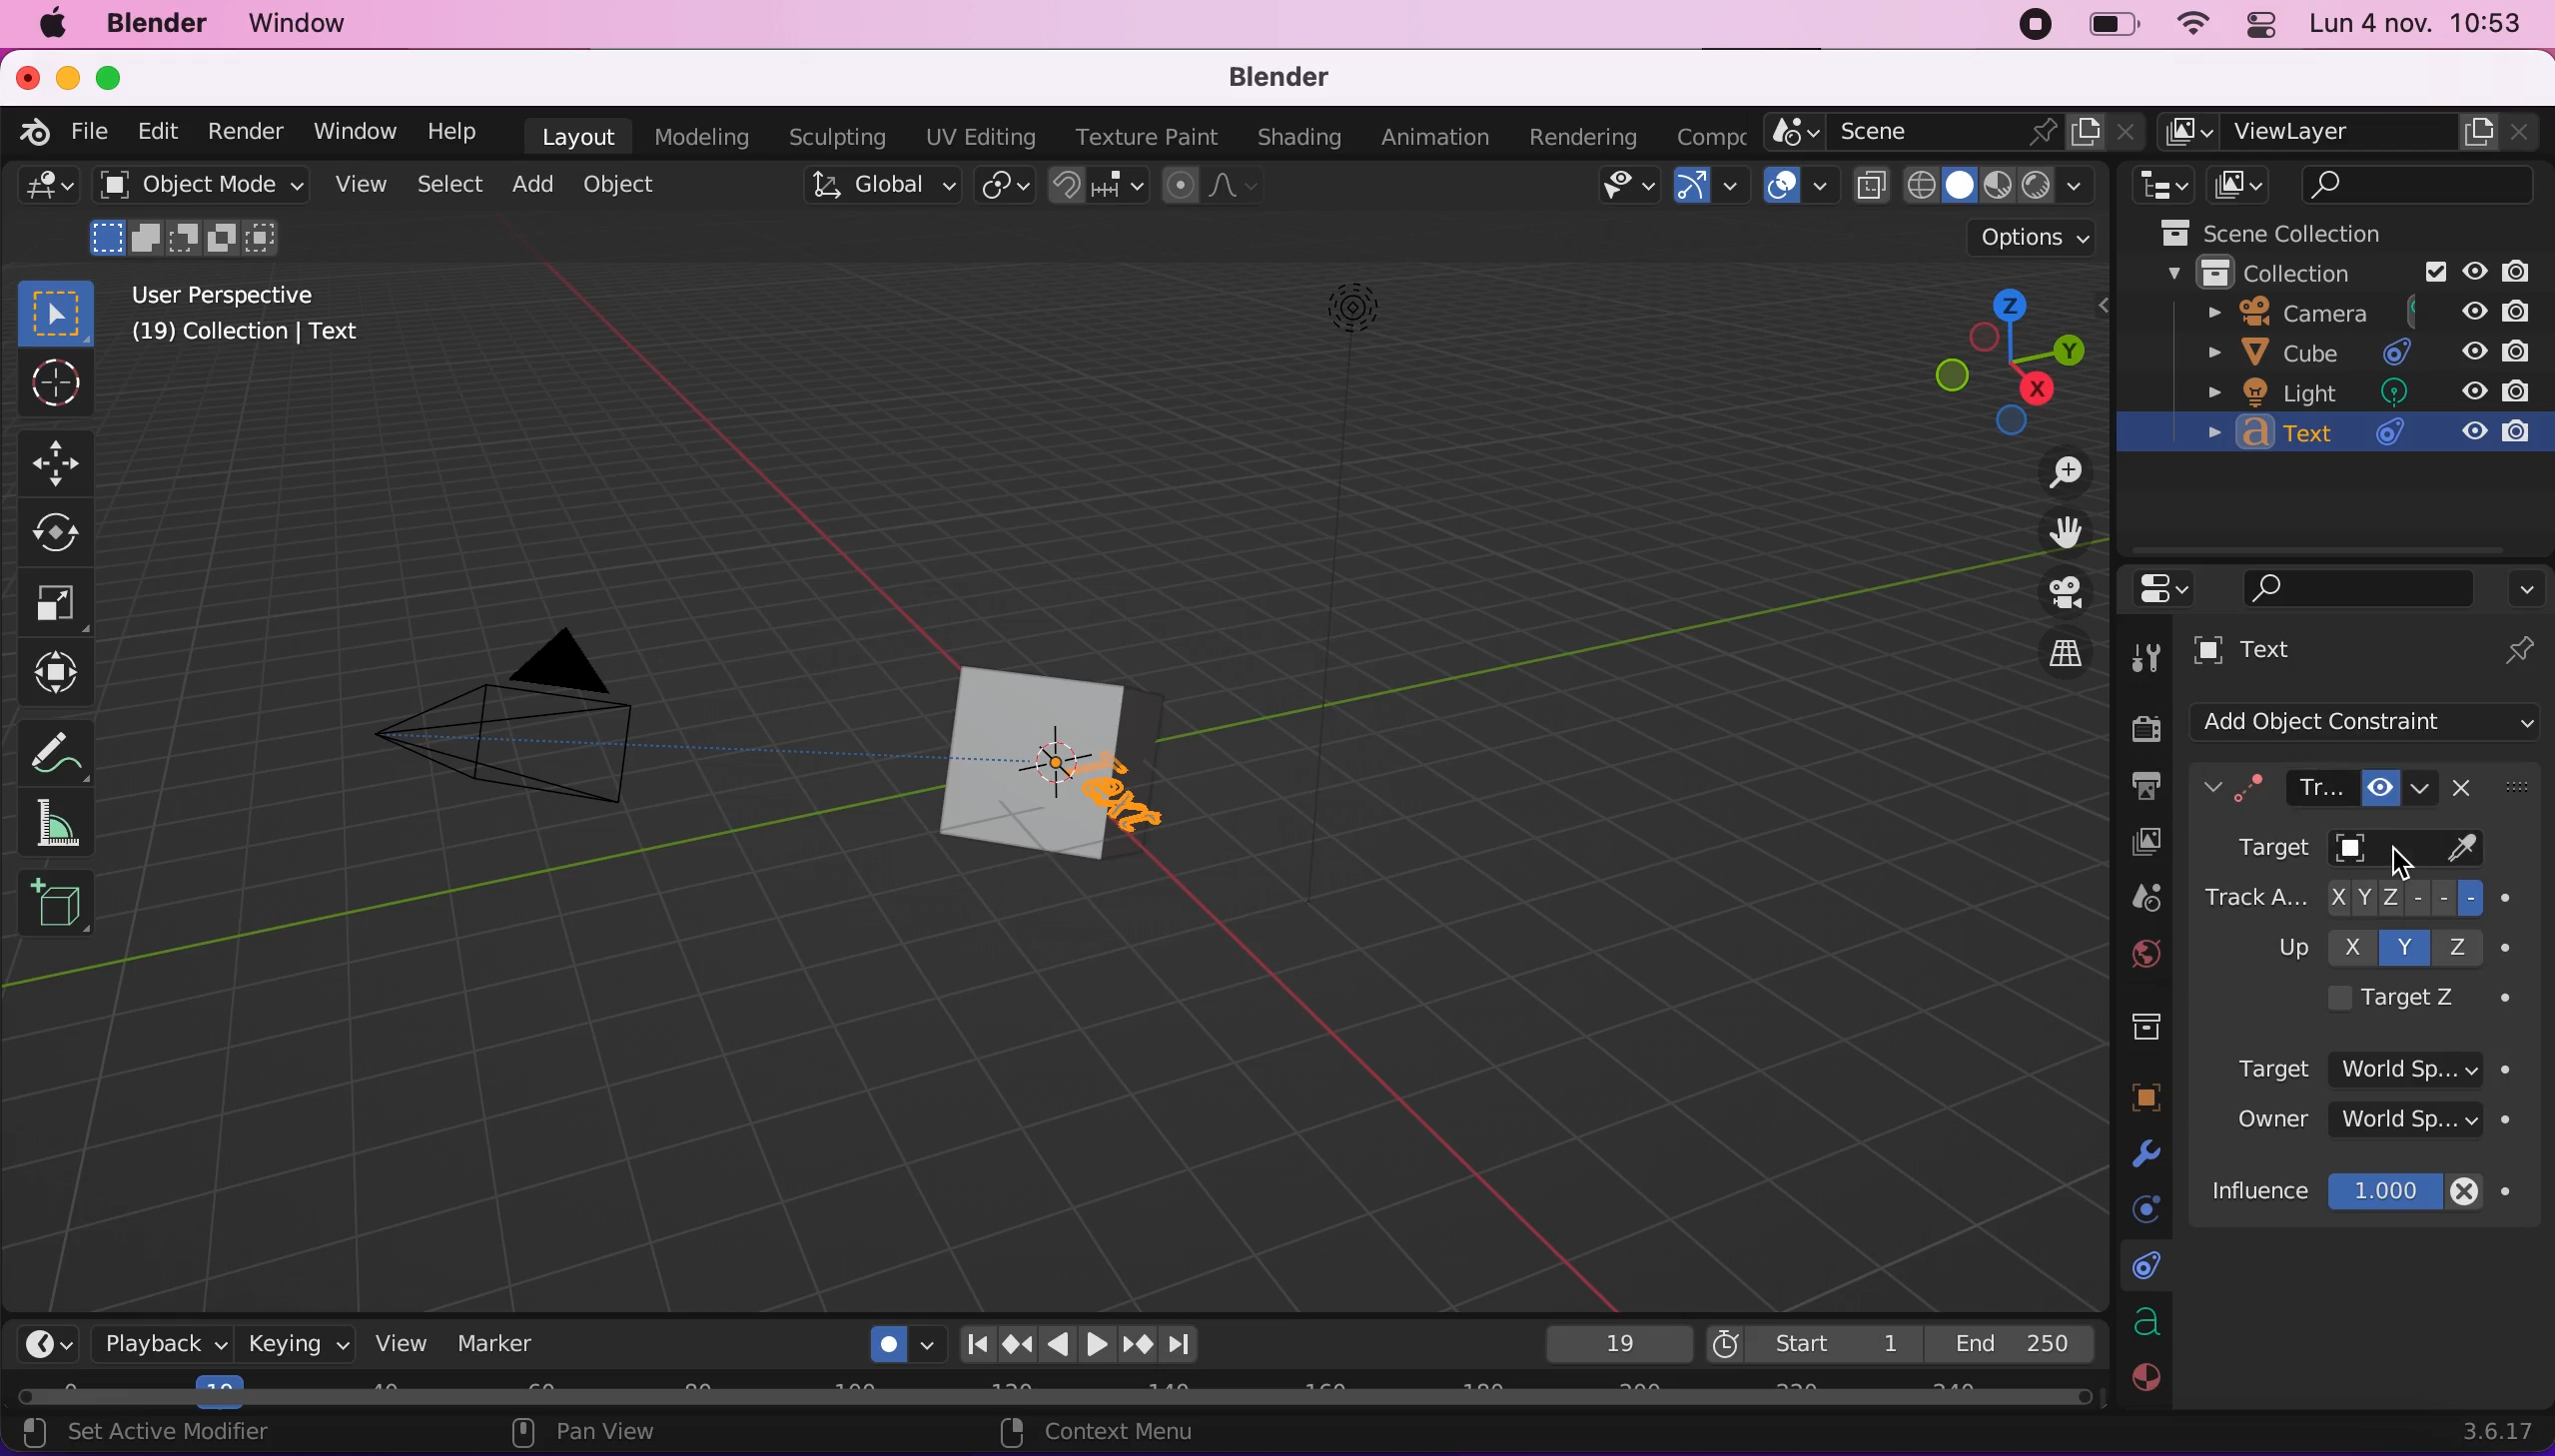  What do you see at coordinates (57, 536) in the screenshot?
I see `rotate` at bounding box center [57, 536].